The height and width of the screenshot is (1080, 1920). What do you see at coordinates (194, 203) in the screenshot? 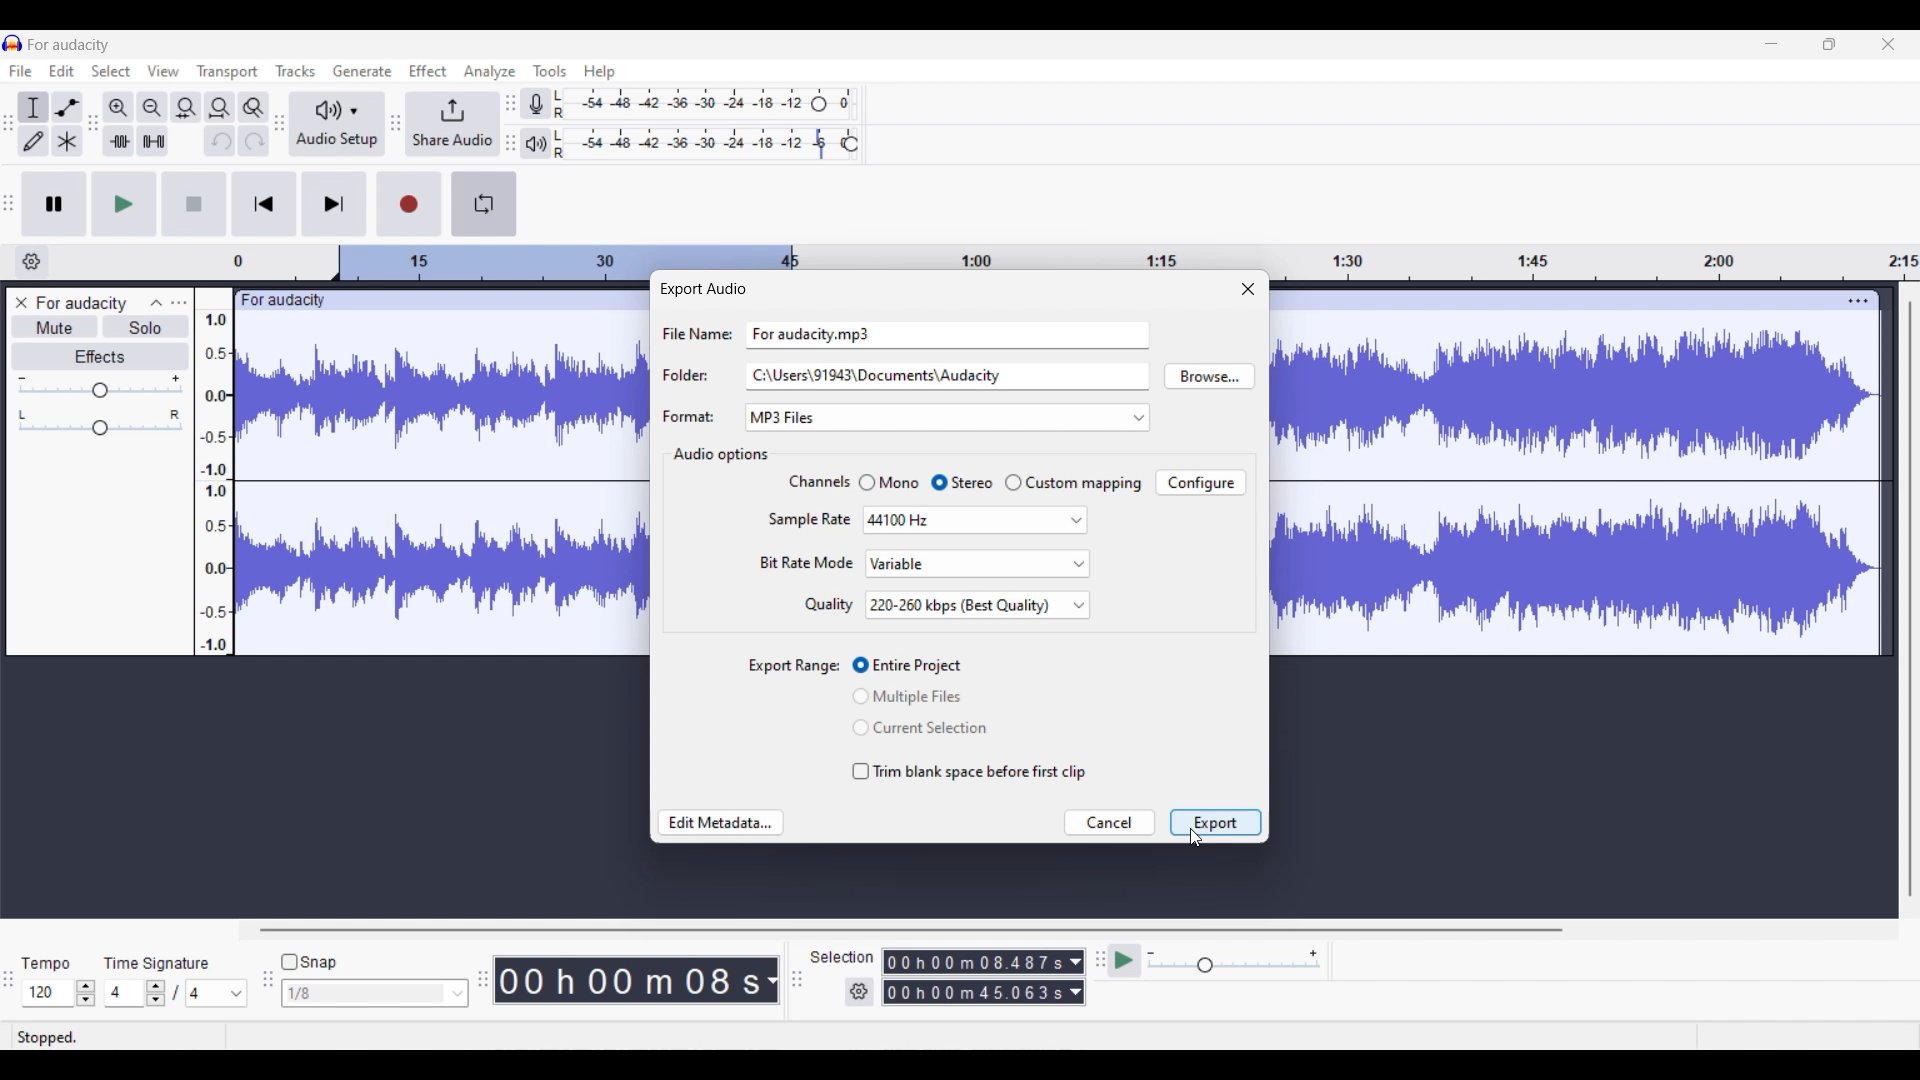
I see `Stop` at bounding box center [194, 203].